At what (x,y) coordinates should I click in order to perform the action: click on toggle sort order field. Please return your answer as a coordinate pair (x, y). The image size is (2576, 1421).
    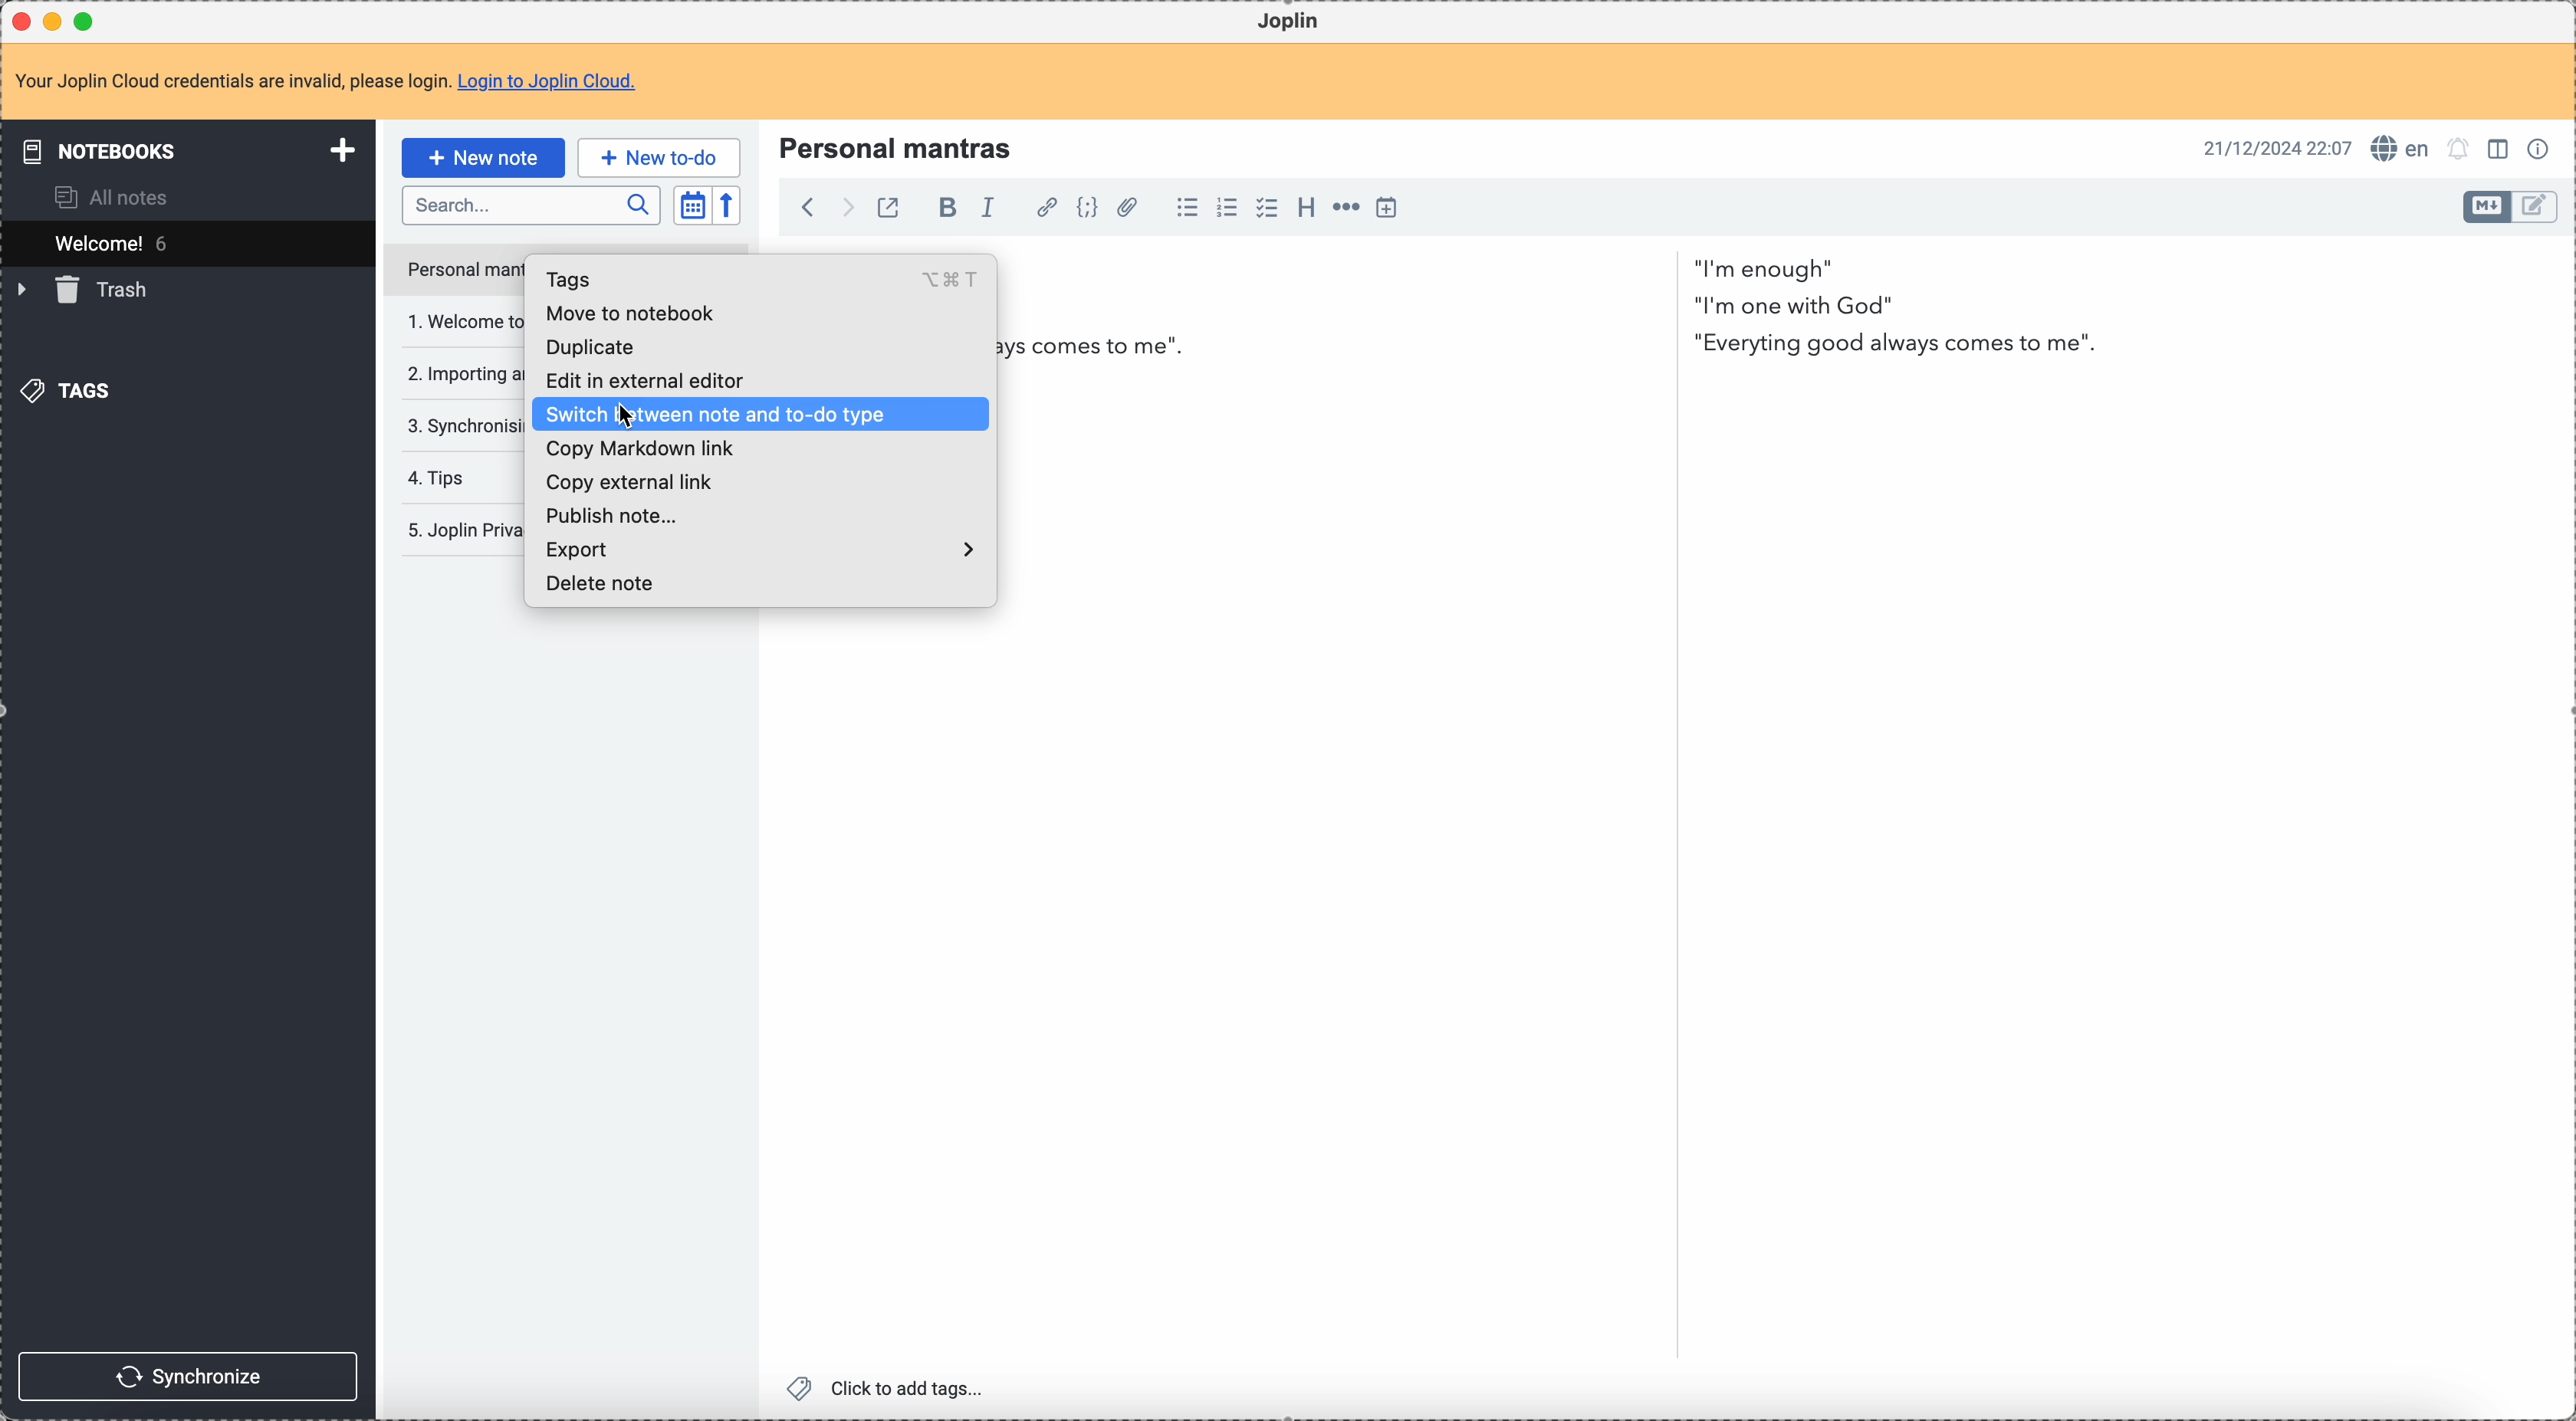
    Looking at the image, I should click on (689, 204).